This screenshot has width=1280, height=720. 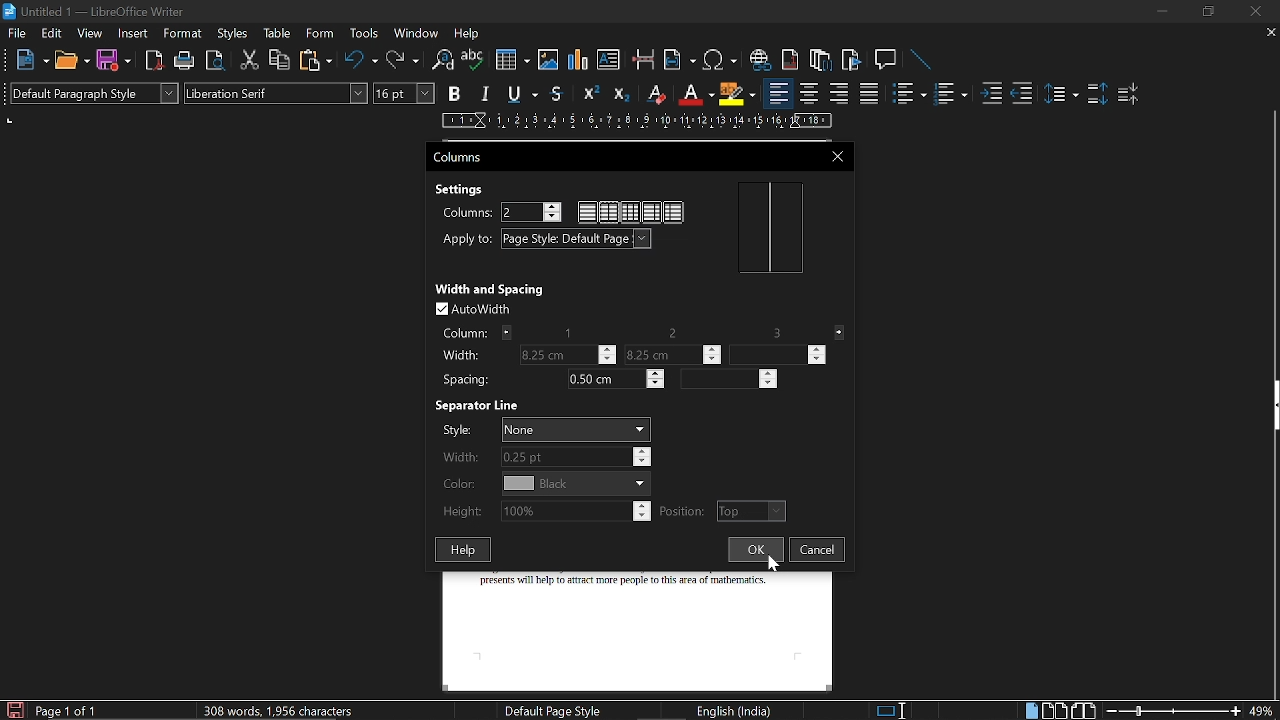 I want to click on Set line spacing, so click(x=1061, y=94).